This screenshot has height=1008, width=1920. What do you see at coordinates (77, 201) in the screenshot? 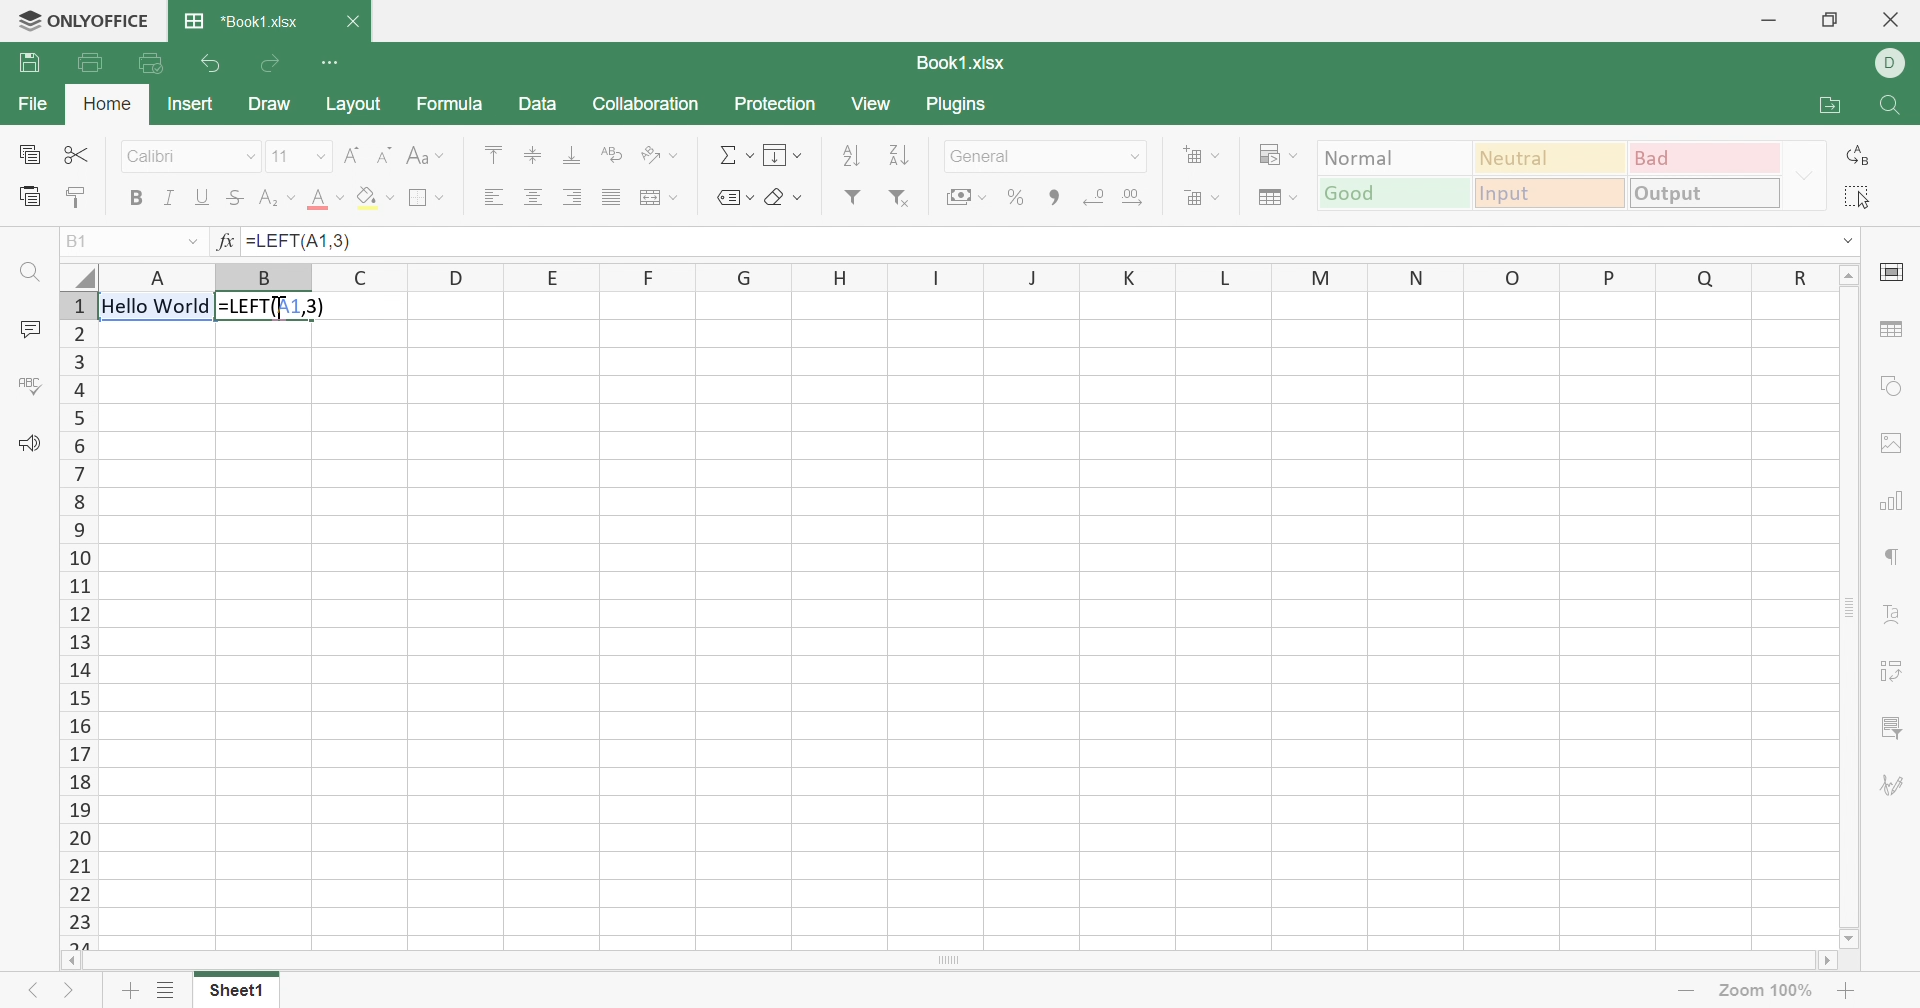
I see `Copy style` at bounding box center [77, 201].